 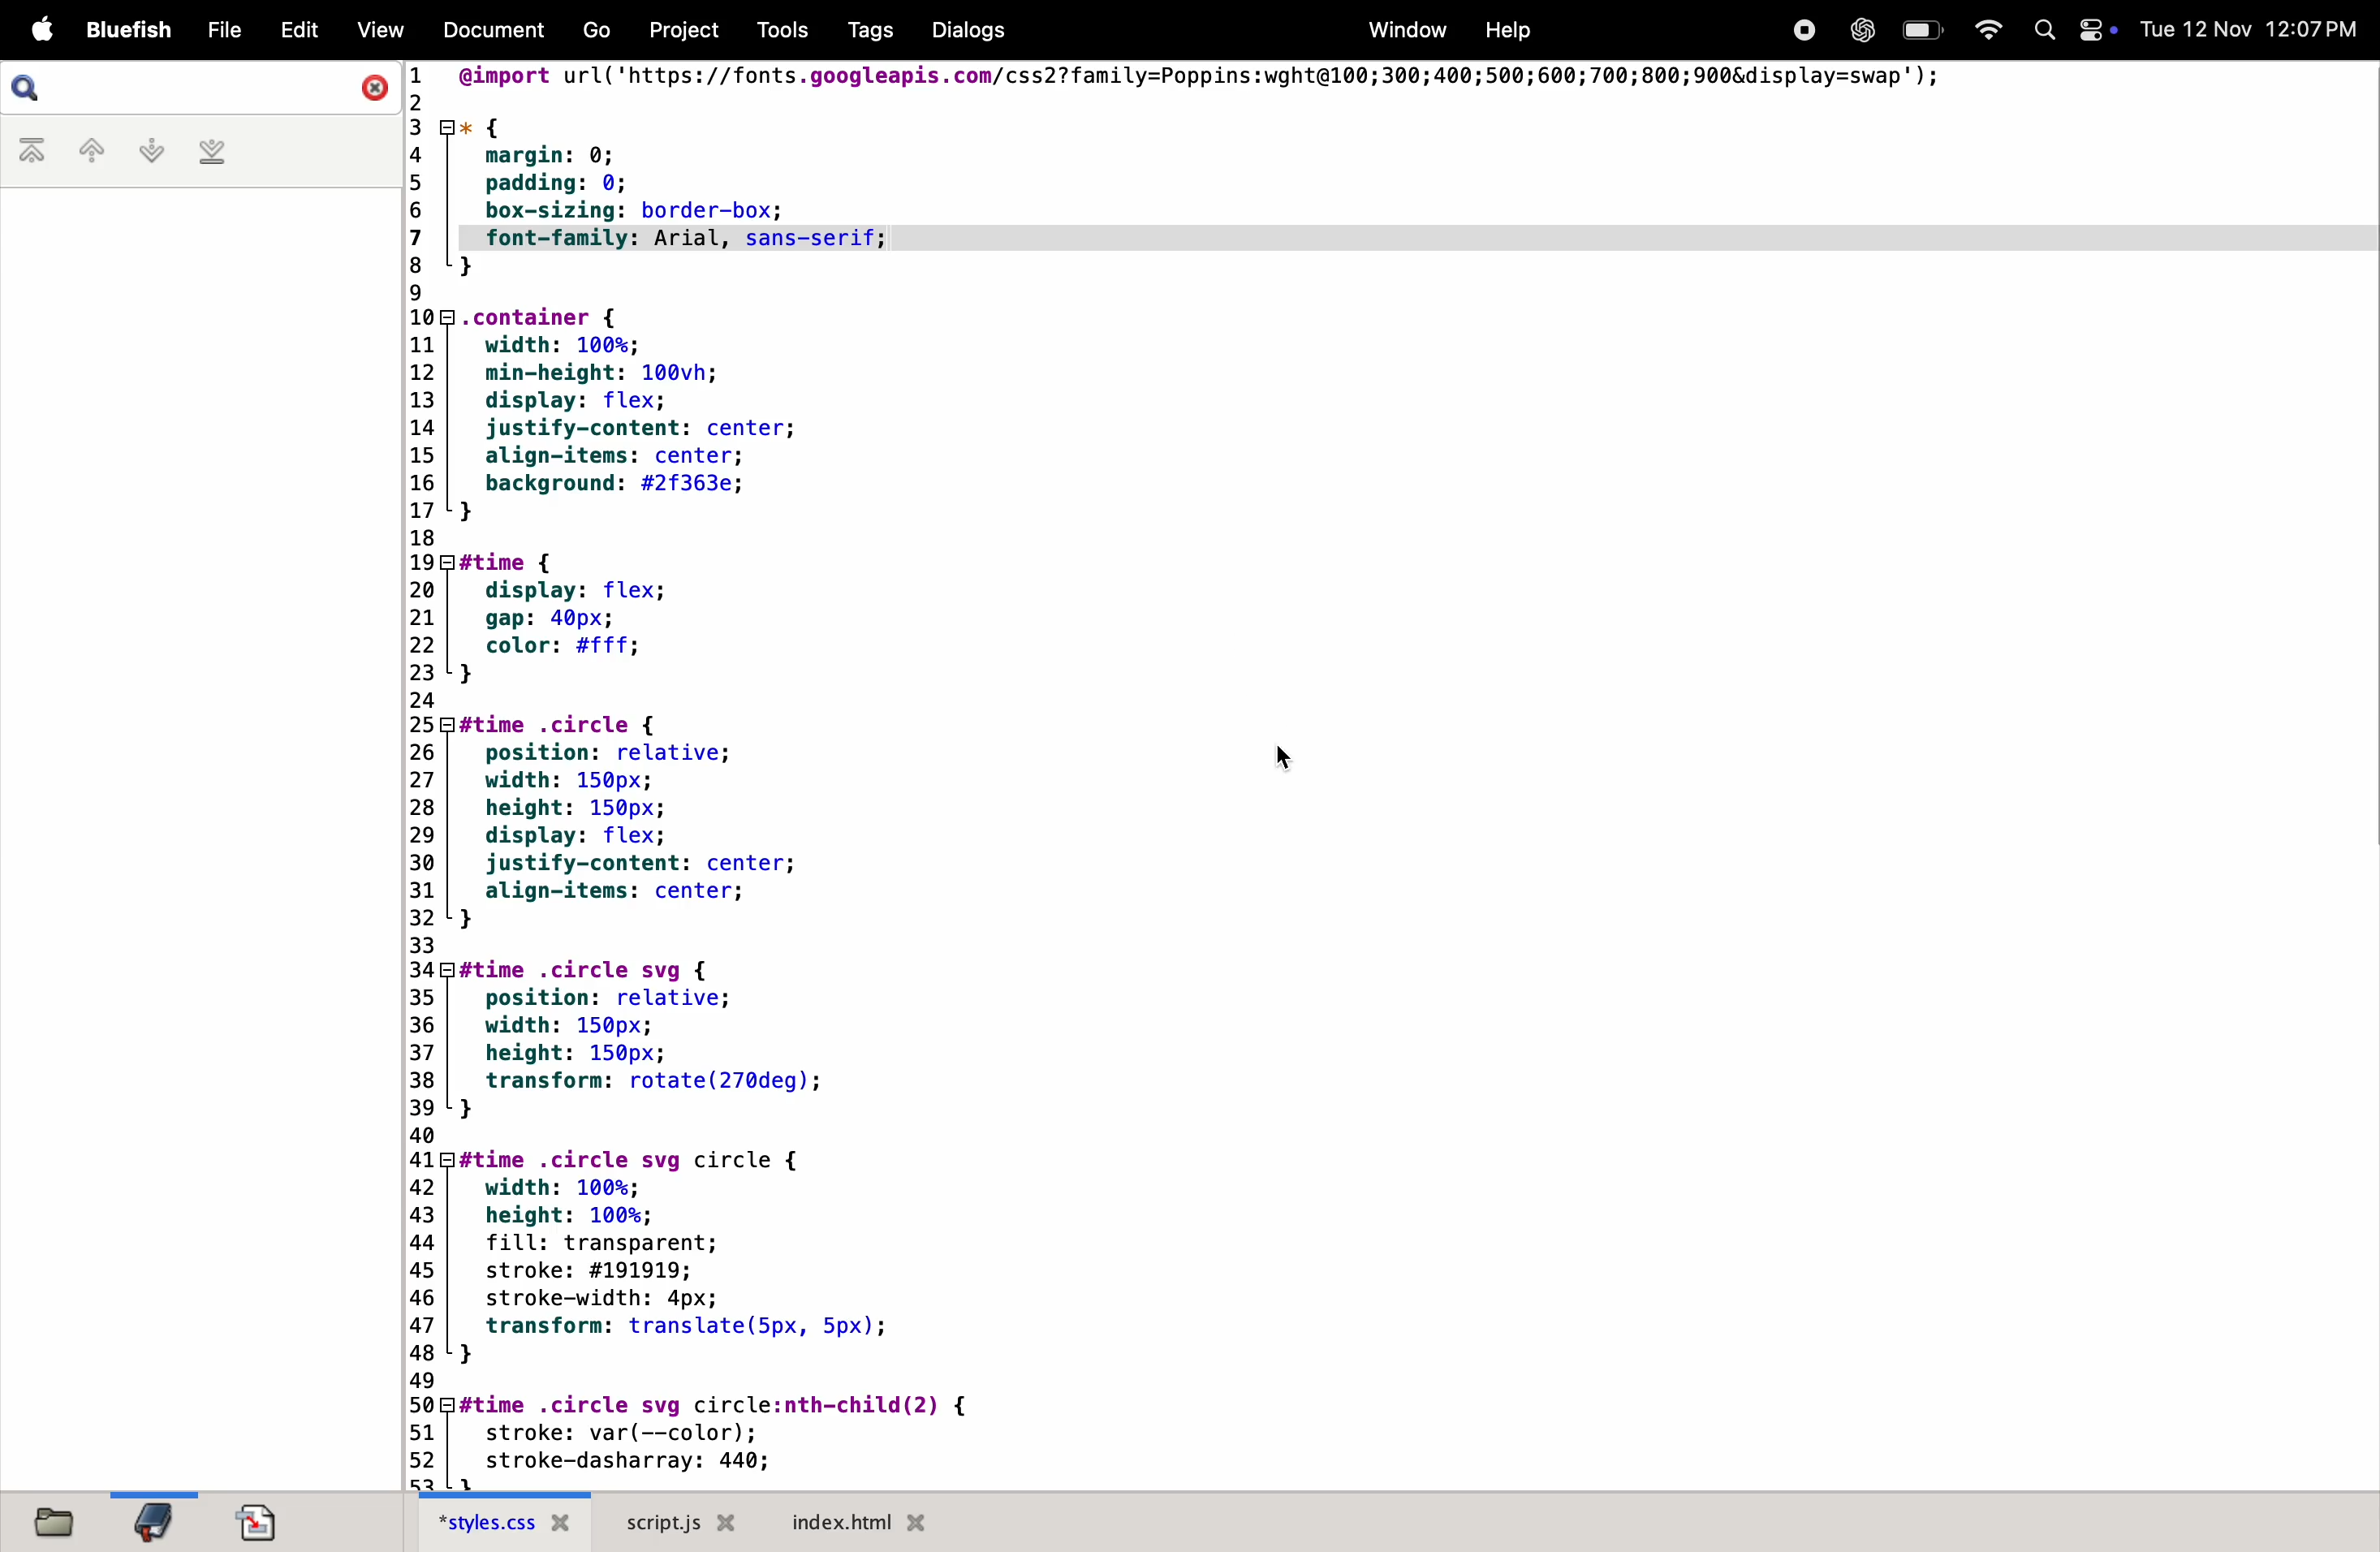 I want to click on Apple, so click(x=42, y=30).